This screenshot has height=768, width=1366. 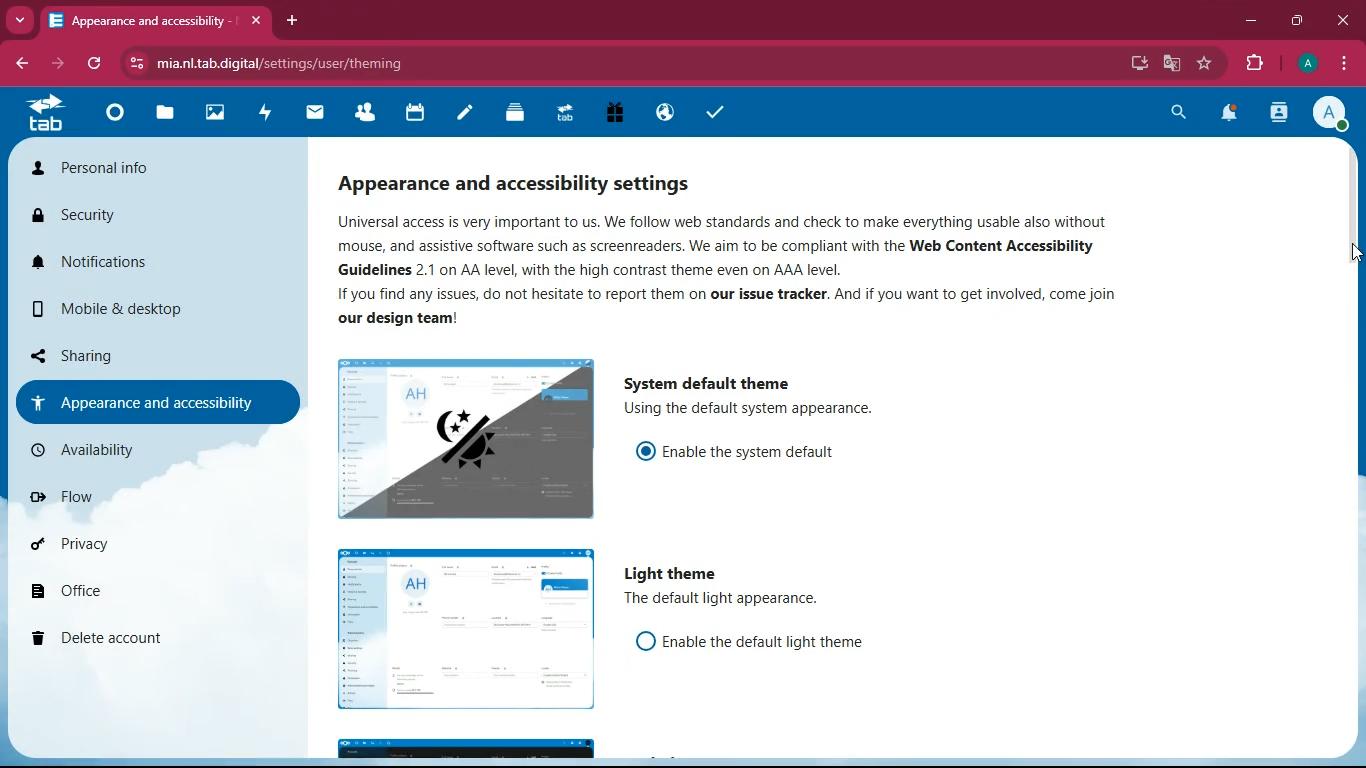 What do you see at coordinates (761, 639) in the screenshot?
I see `enable` at bounding box center [761, 639].